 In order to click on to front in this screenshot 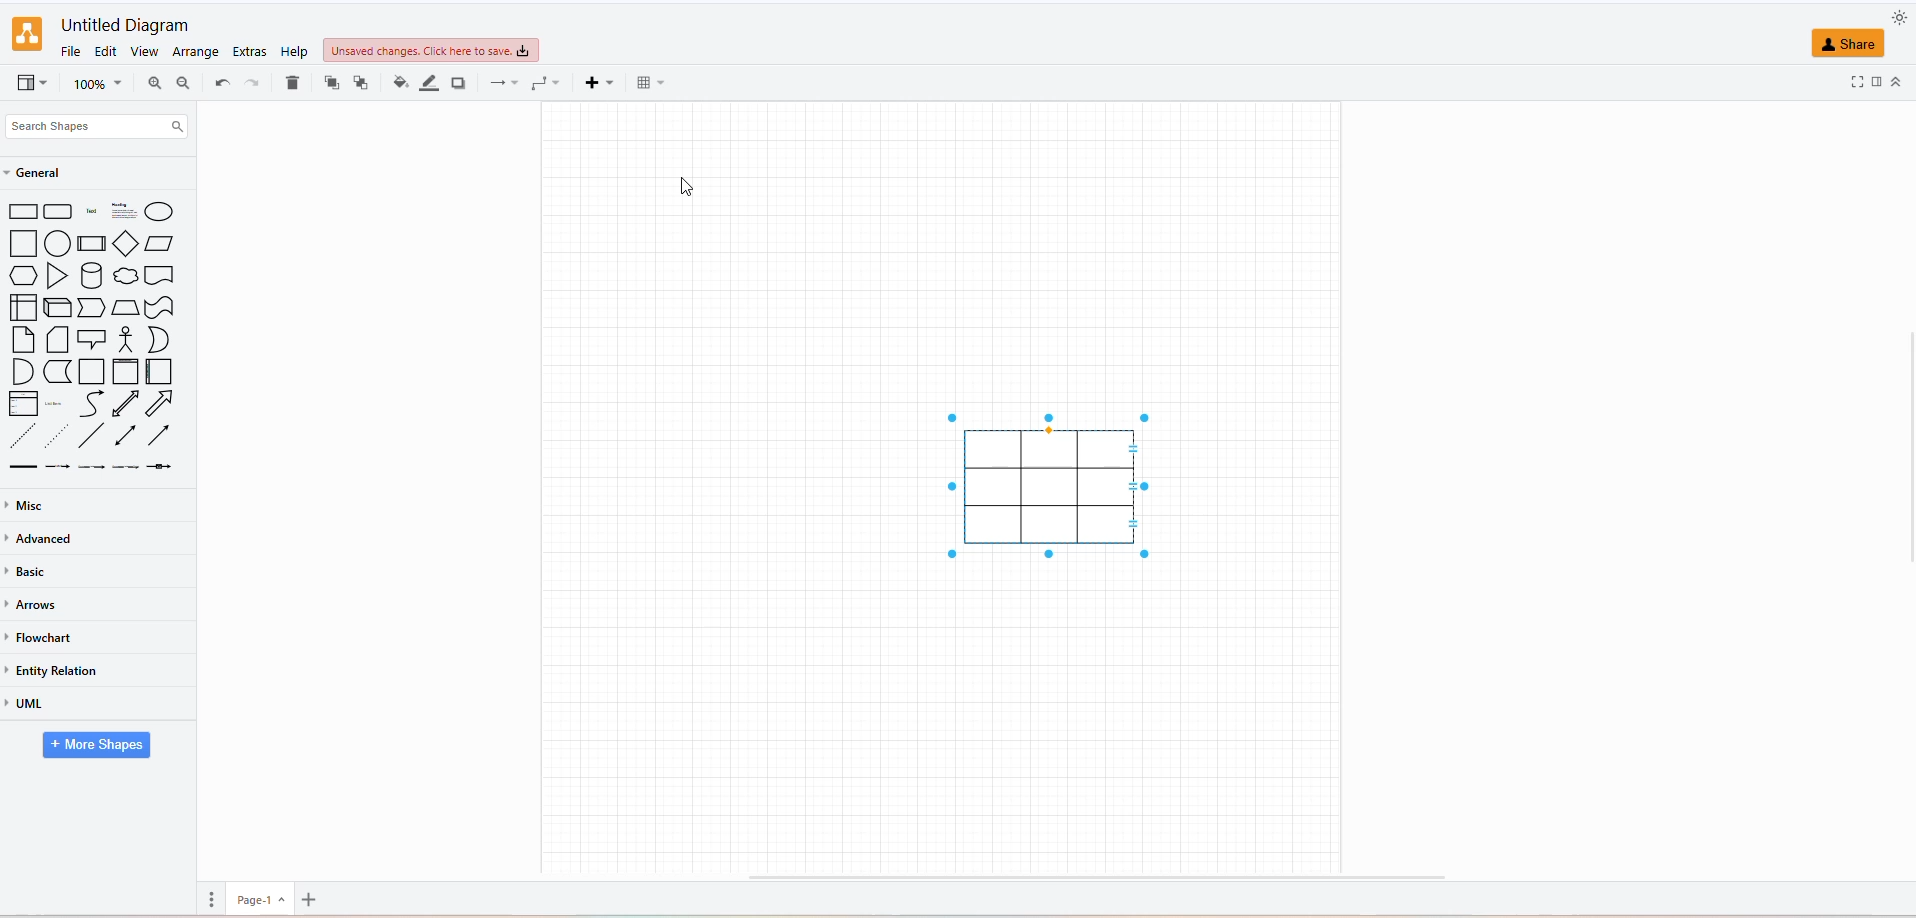, I will do `click(362, 83)`.